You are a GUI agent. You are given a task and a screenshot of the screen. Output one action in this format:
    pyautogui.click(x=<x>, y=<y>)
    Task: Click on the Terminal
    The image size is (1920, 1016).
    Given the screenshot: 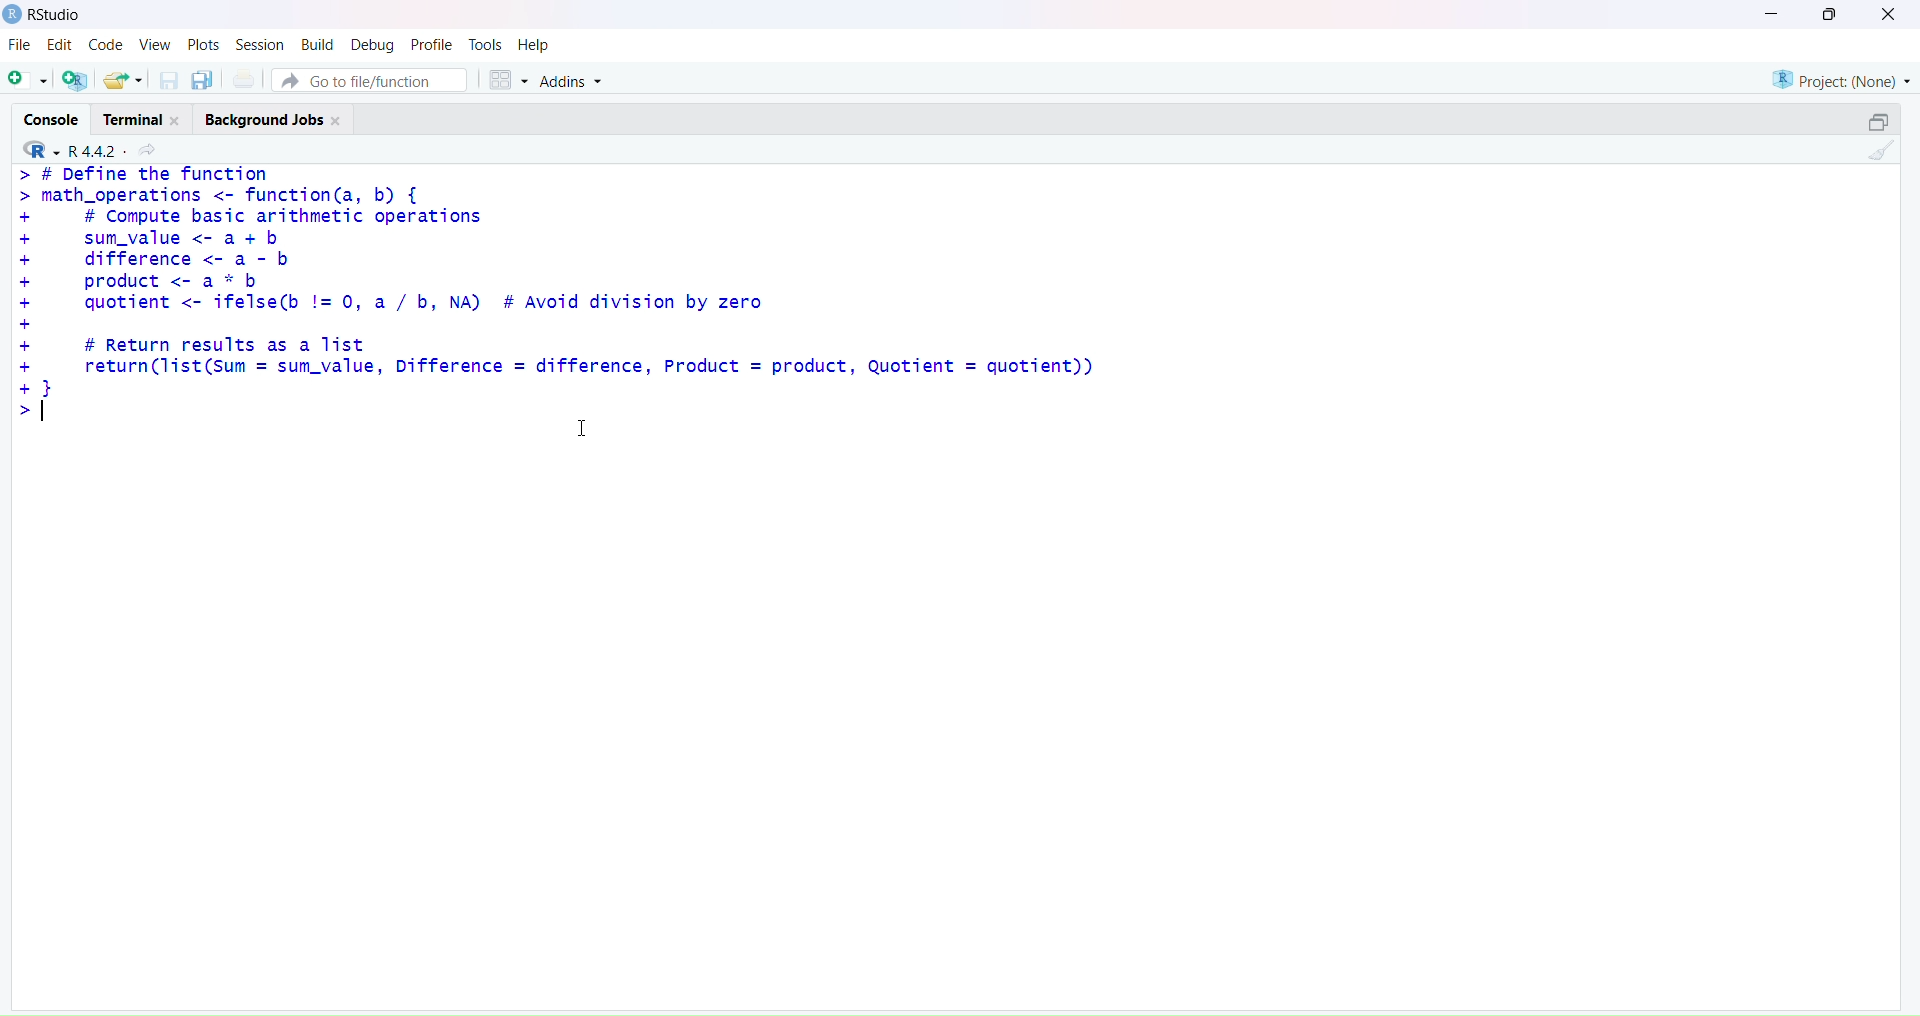 What is the action you would take?
    pyautogui.click(x=147, y=116)
    